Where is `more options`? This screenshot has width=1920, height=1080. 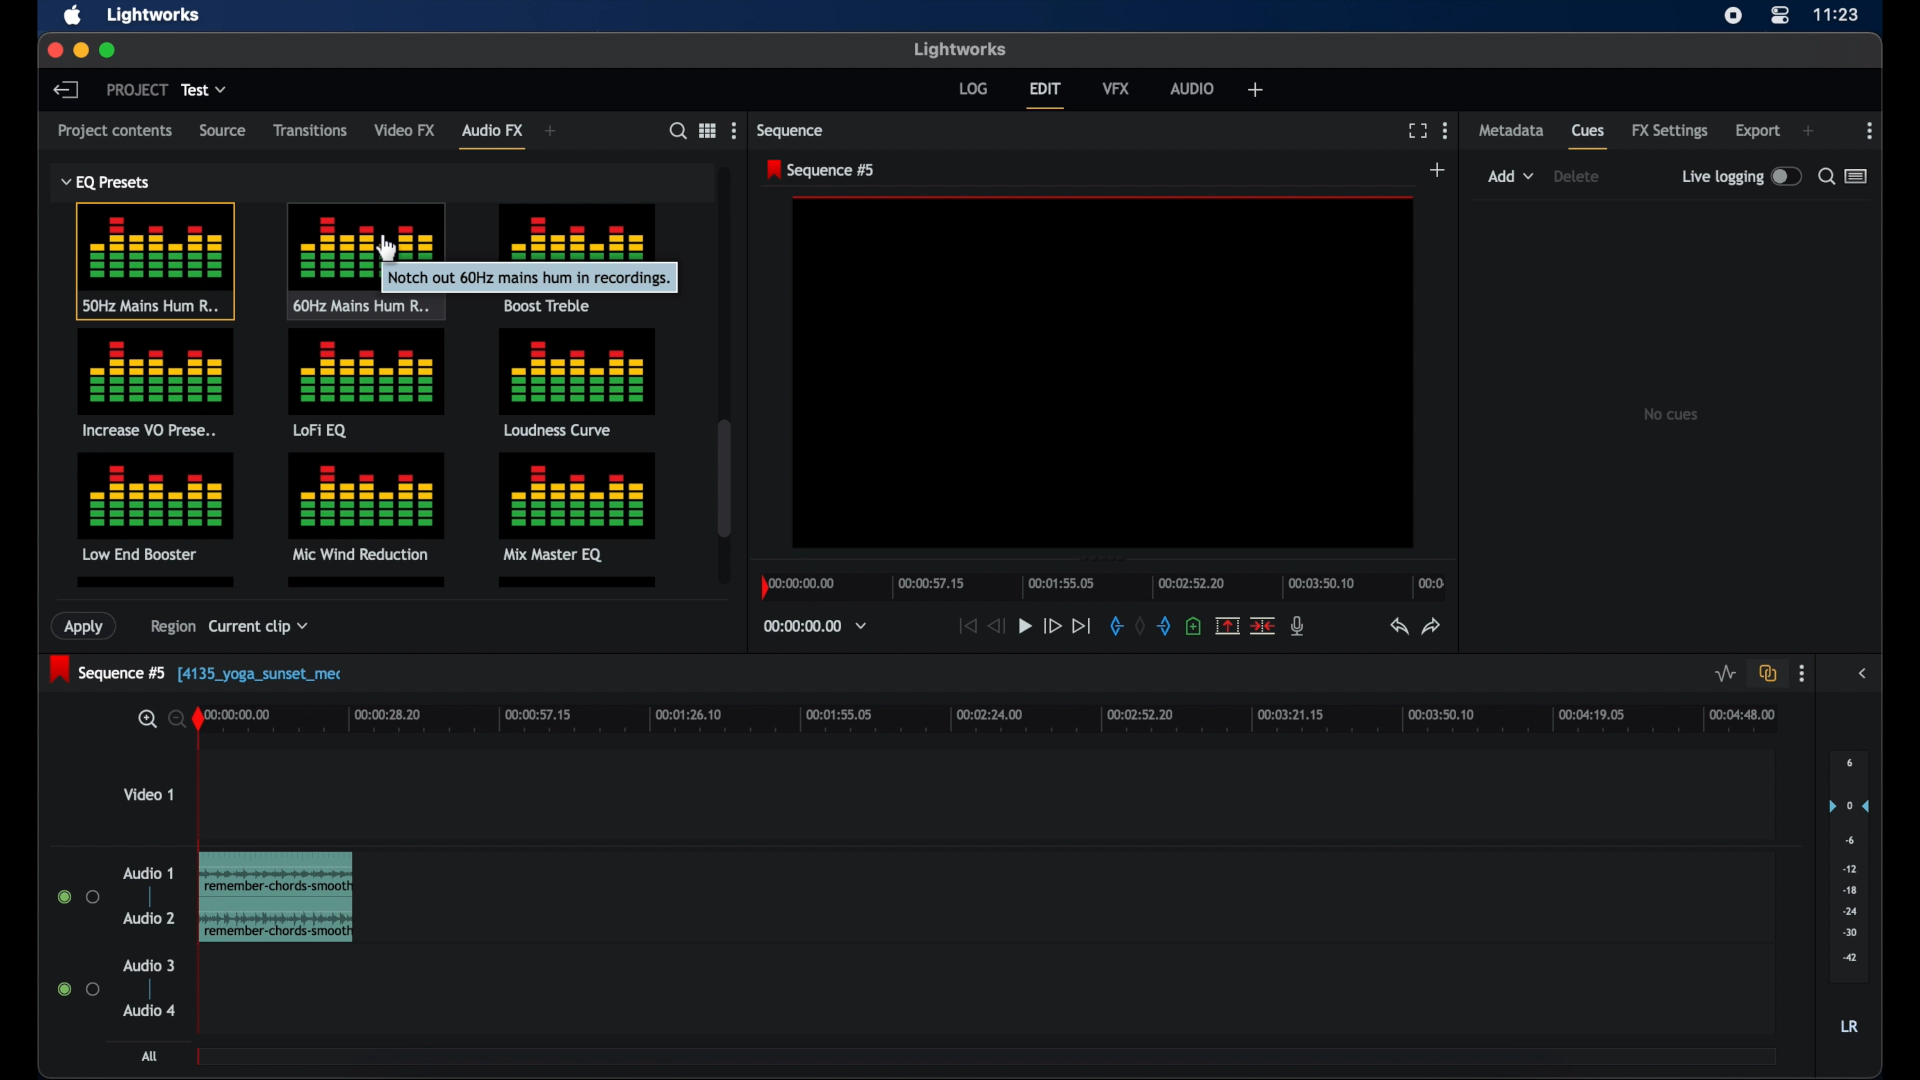
more options is located at coordinates (1445, 130).